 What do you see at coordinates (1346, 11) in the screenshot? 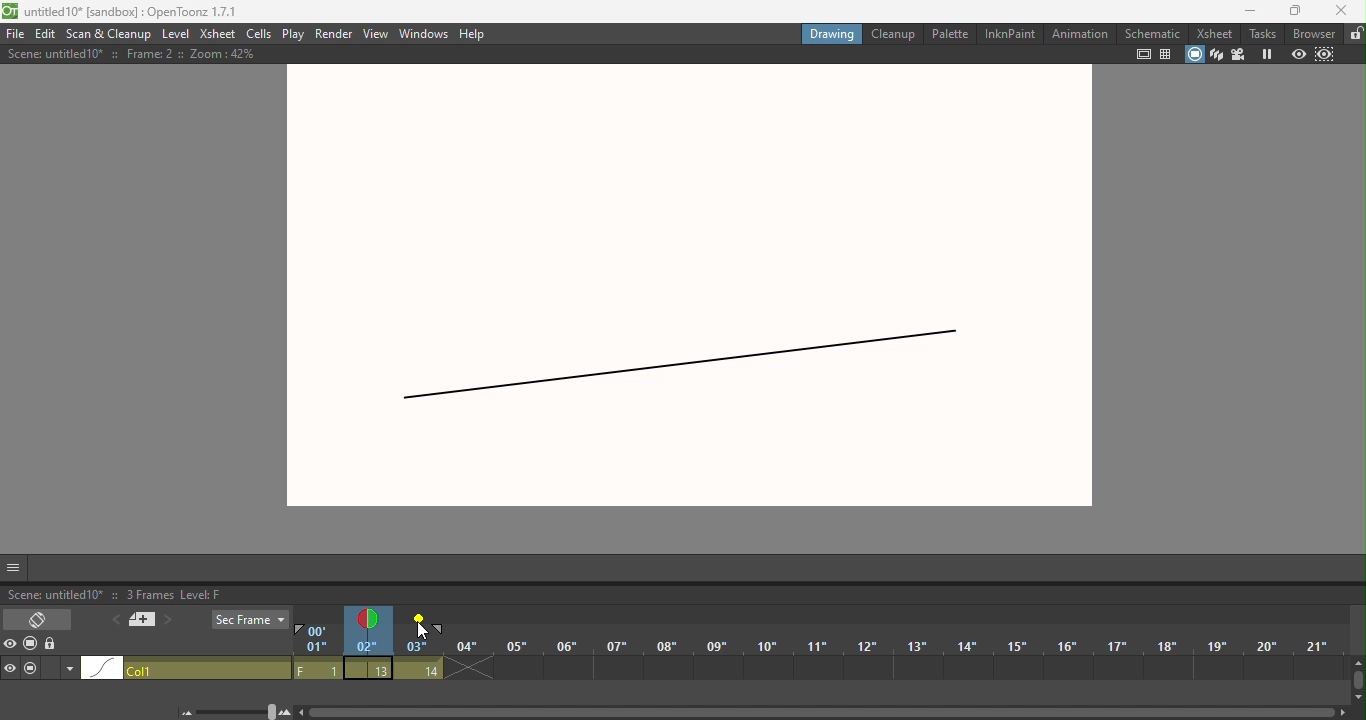
I see `close` at bounding box center [1346, 11].